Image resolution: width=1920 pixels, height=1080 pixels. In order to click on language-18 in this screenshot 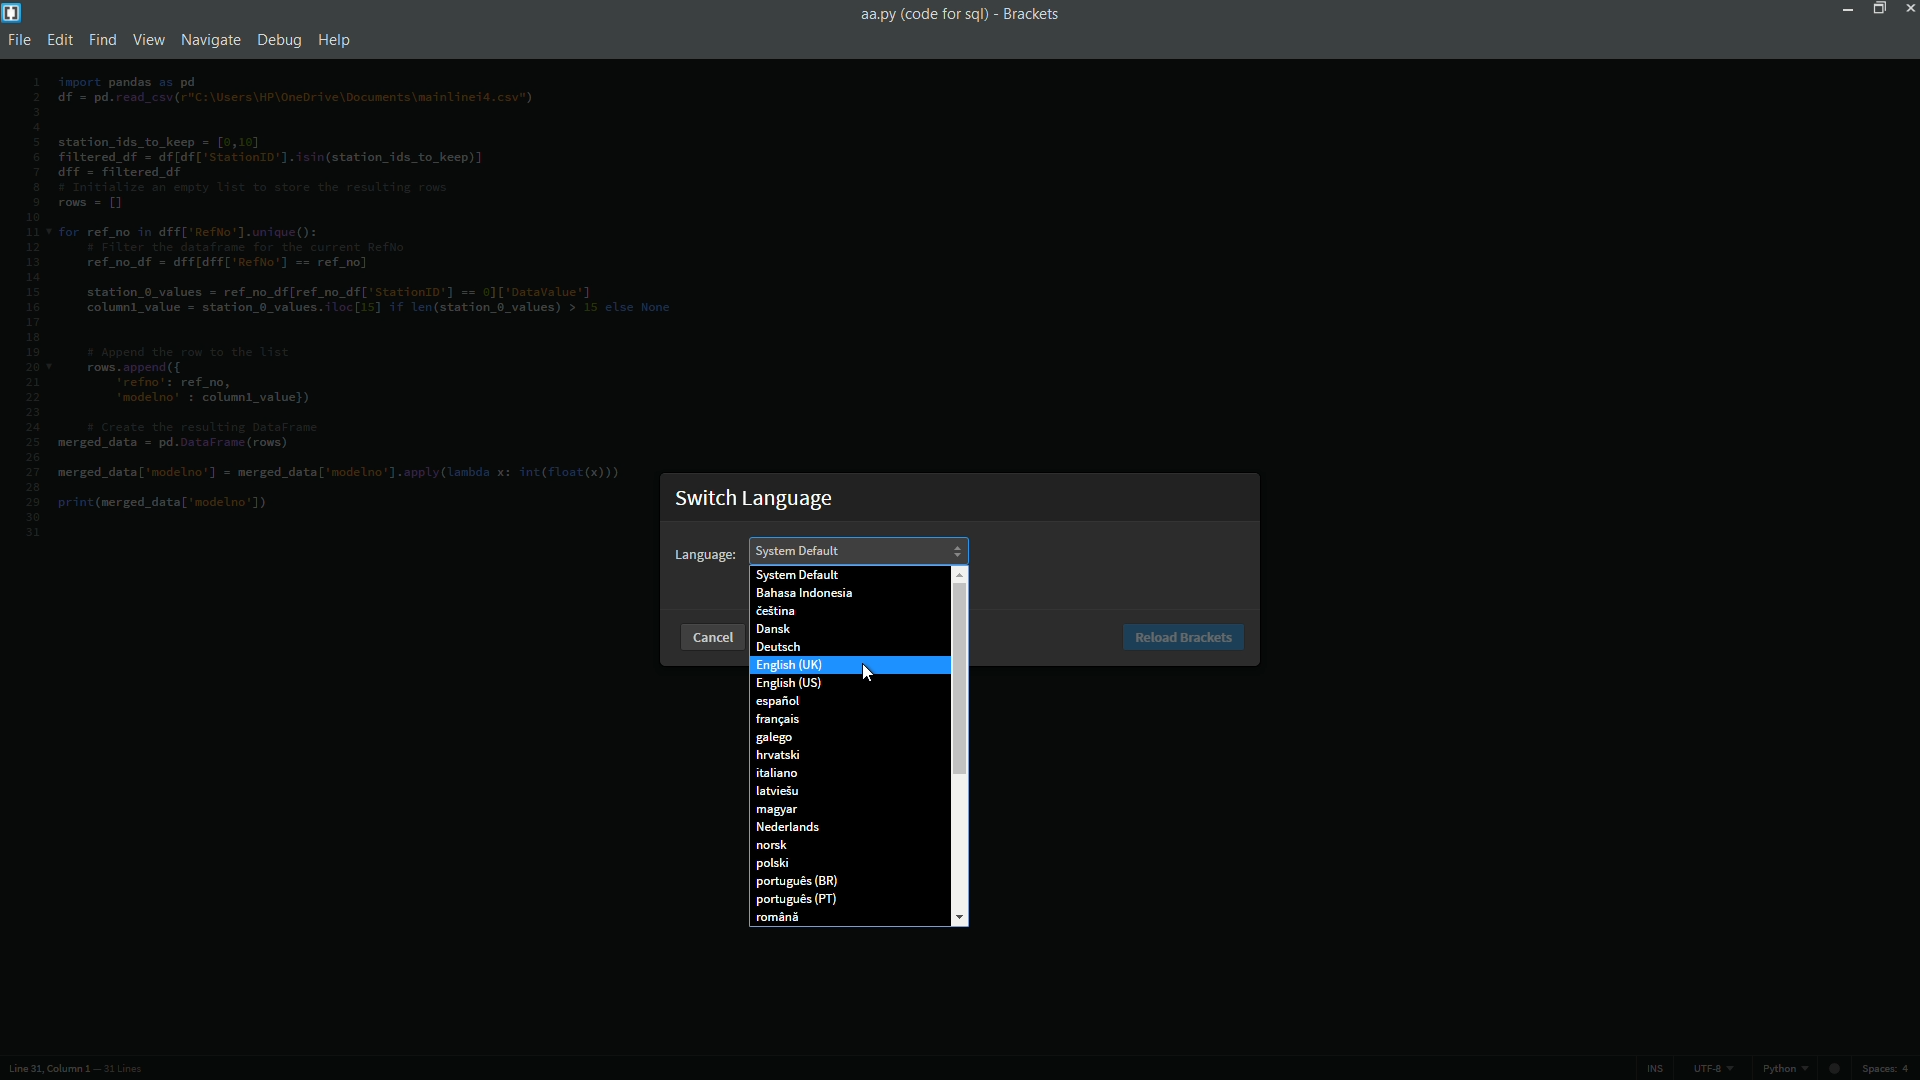, I will do `click(795, 902)`.